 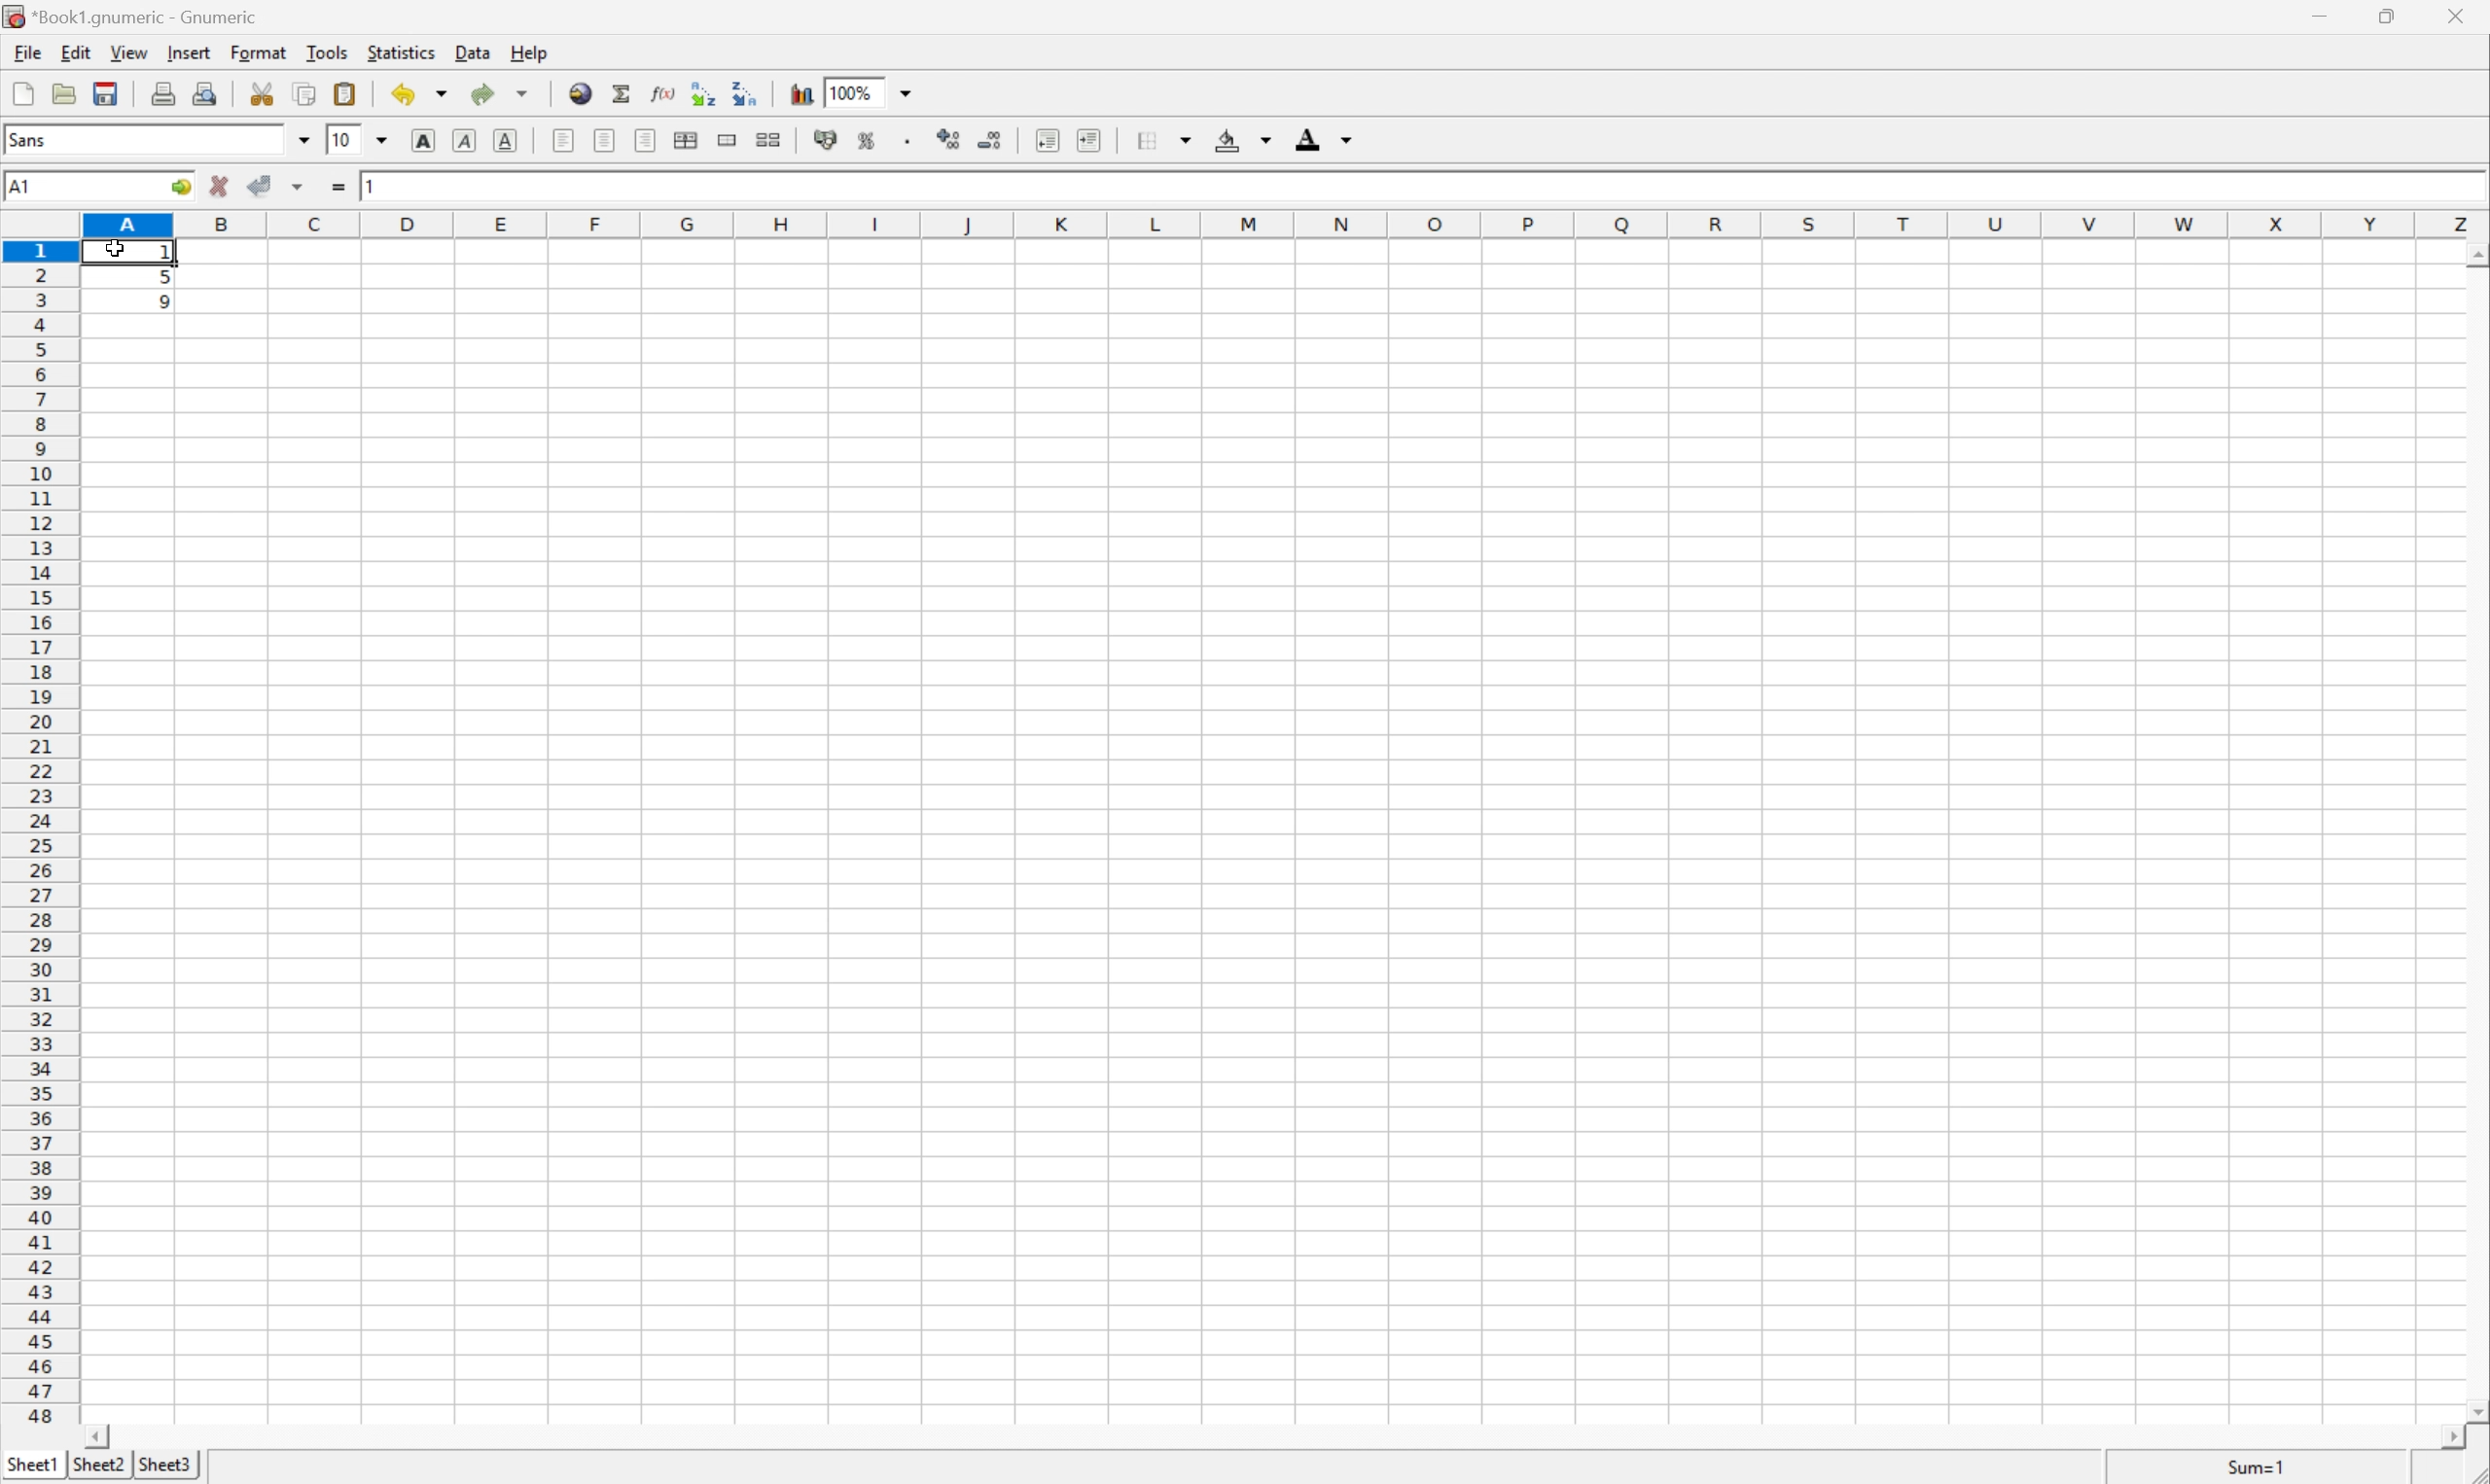 I want to click on column names, so click(x=1289, y=226).